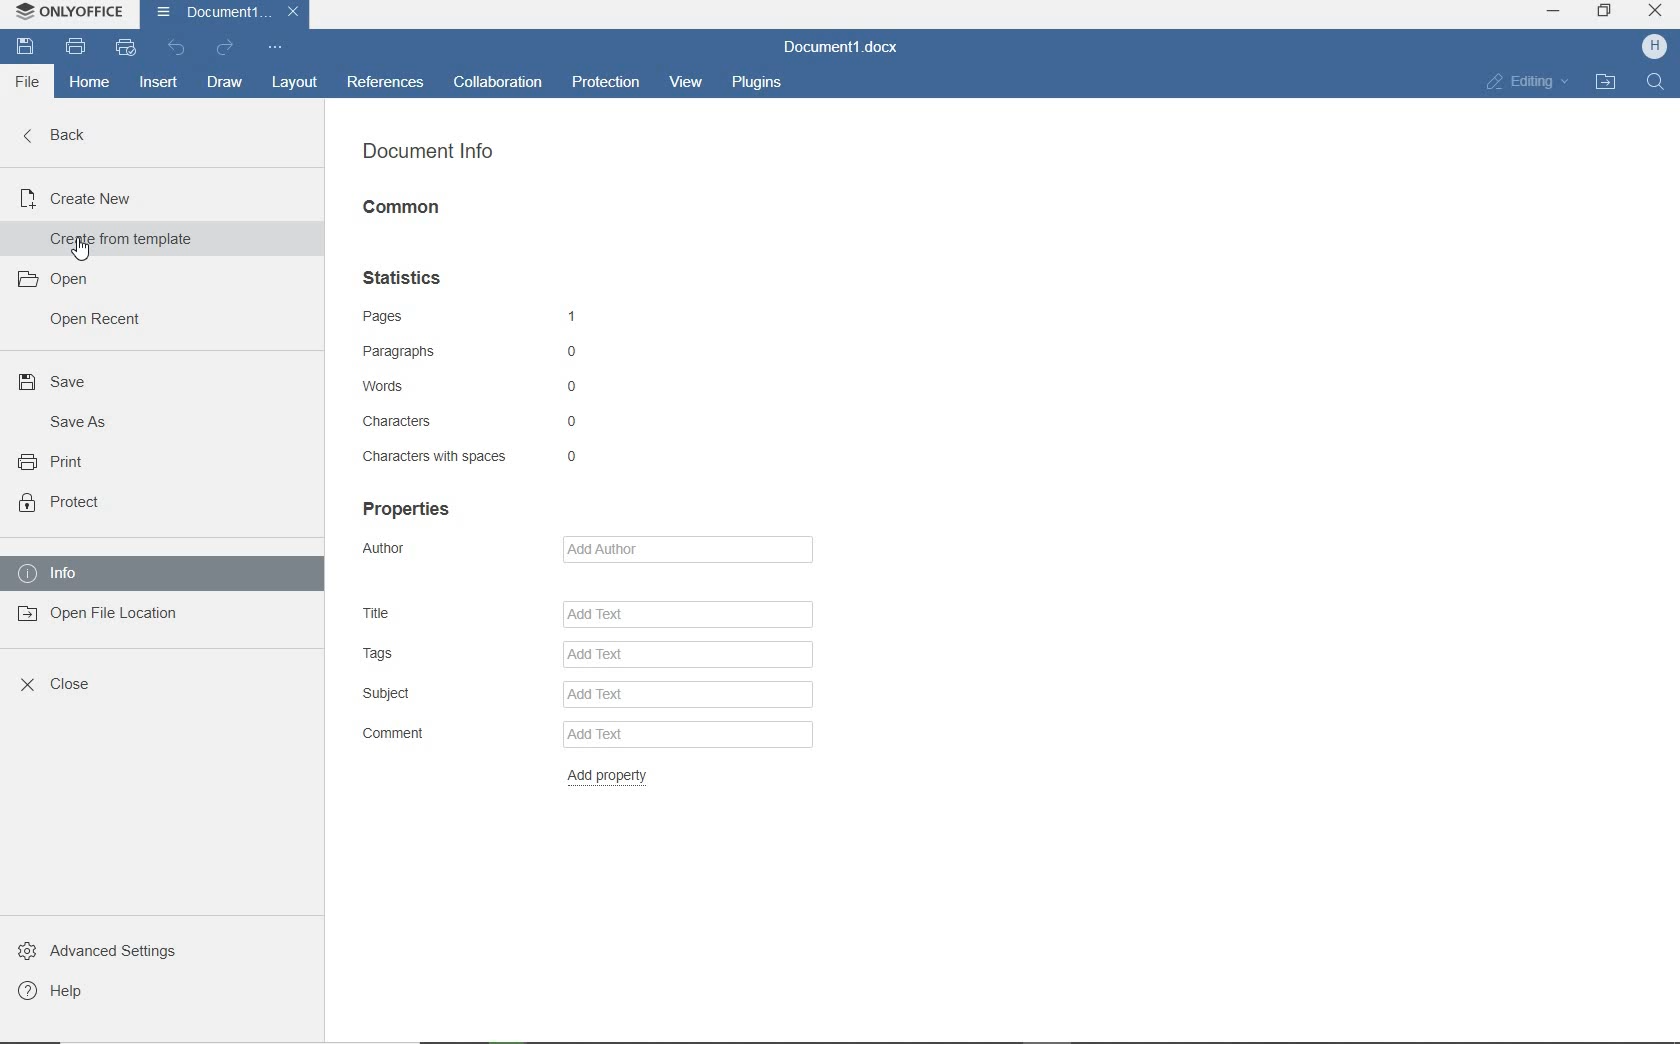 This screenshot has height=1044, width=1680. What do you see at coordinates (26, 45) in the screenshot?
I see `save` at bounding box center [26, 45].